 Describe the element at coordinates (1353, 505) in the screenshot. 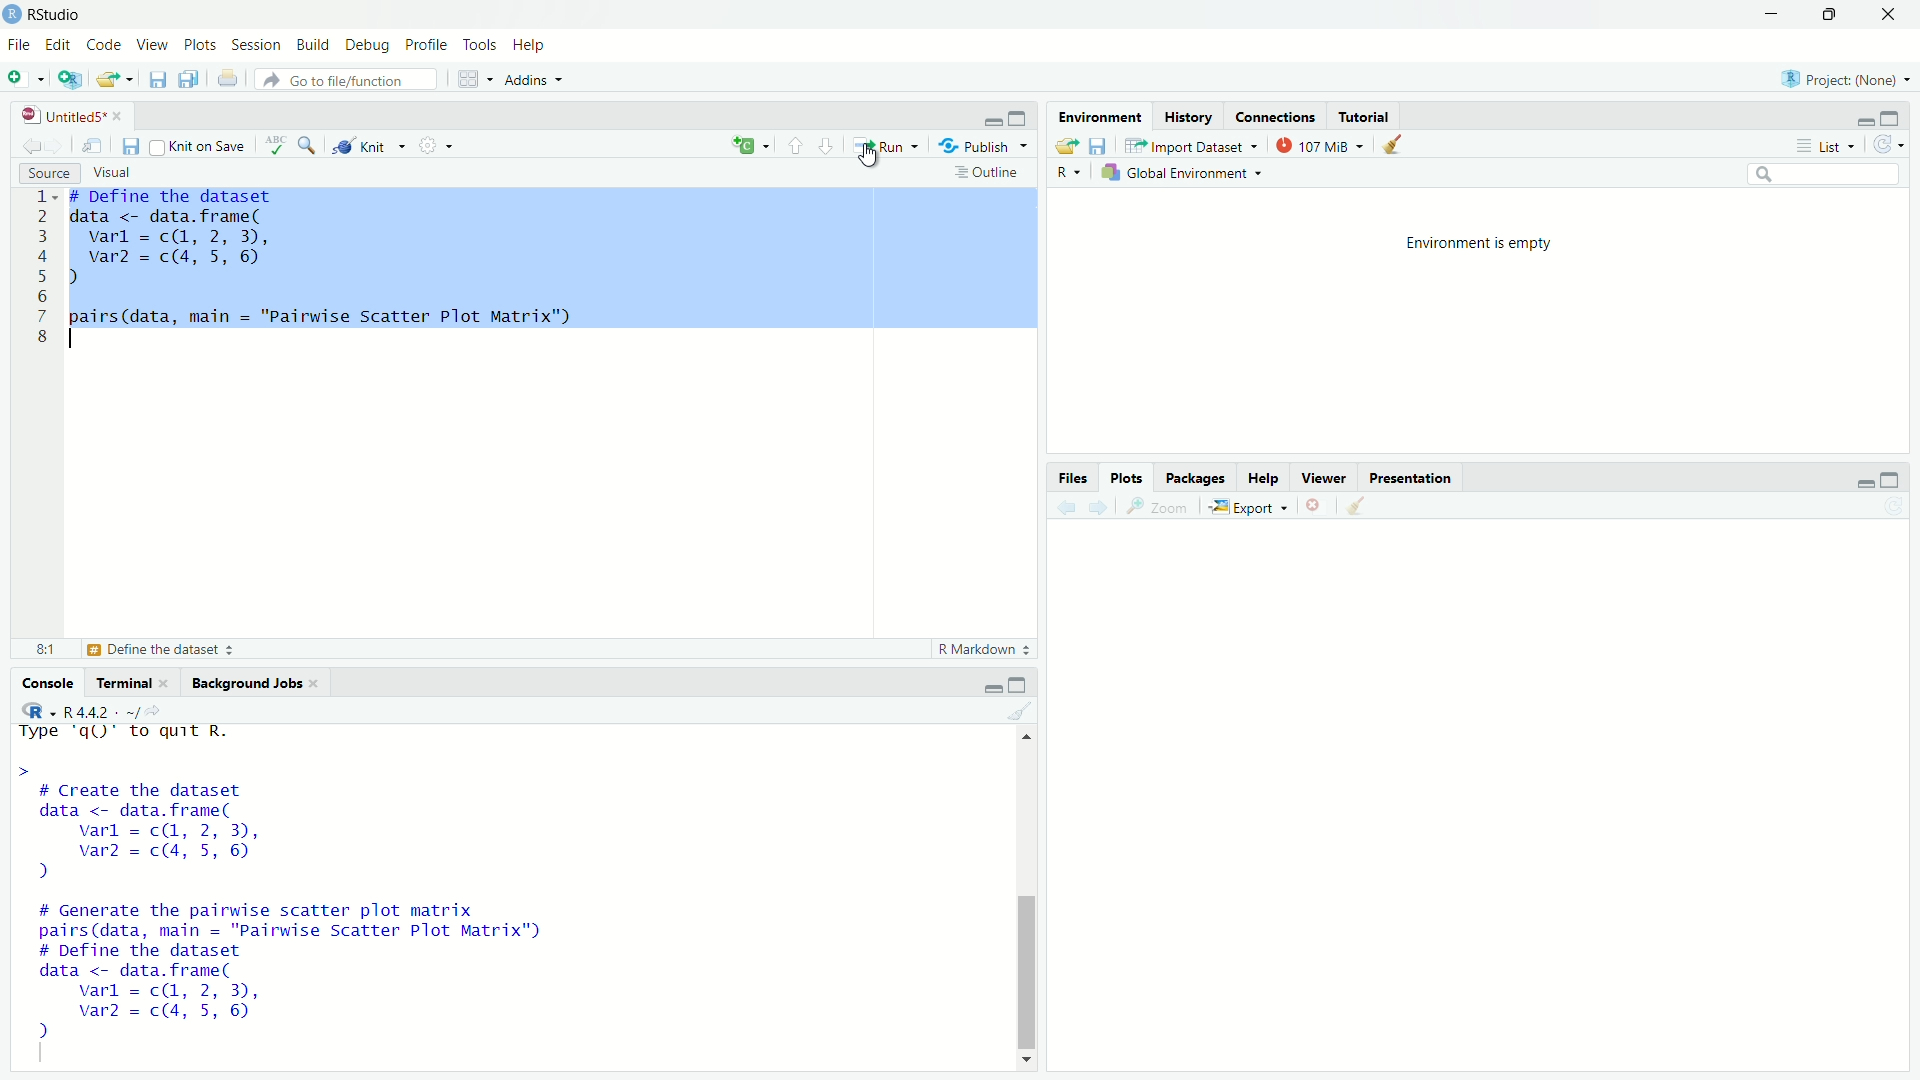

I see `Clear console (Ctrl +L)` at that location.